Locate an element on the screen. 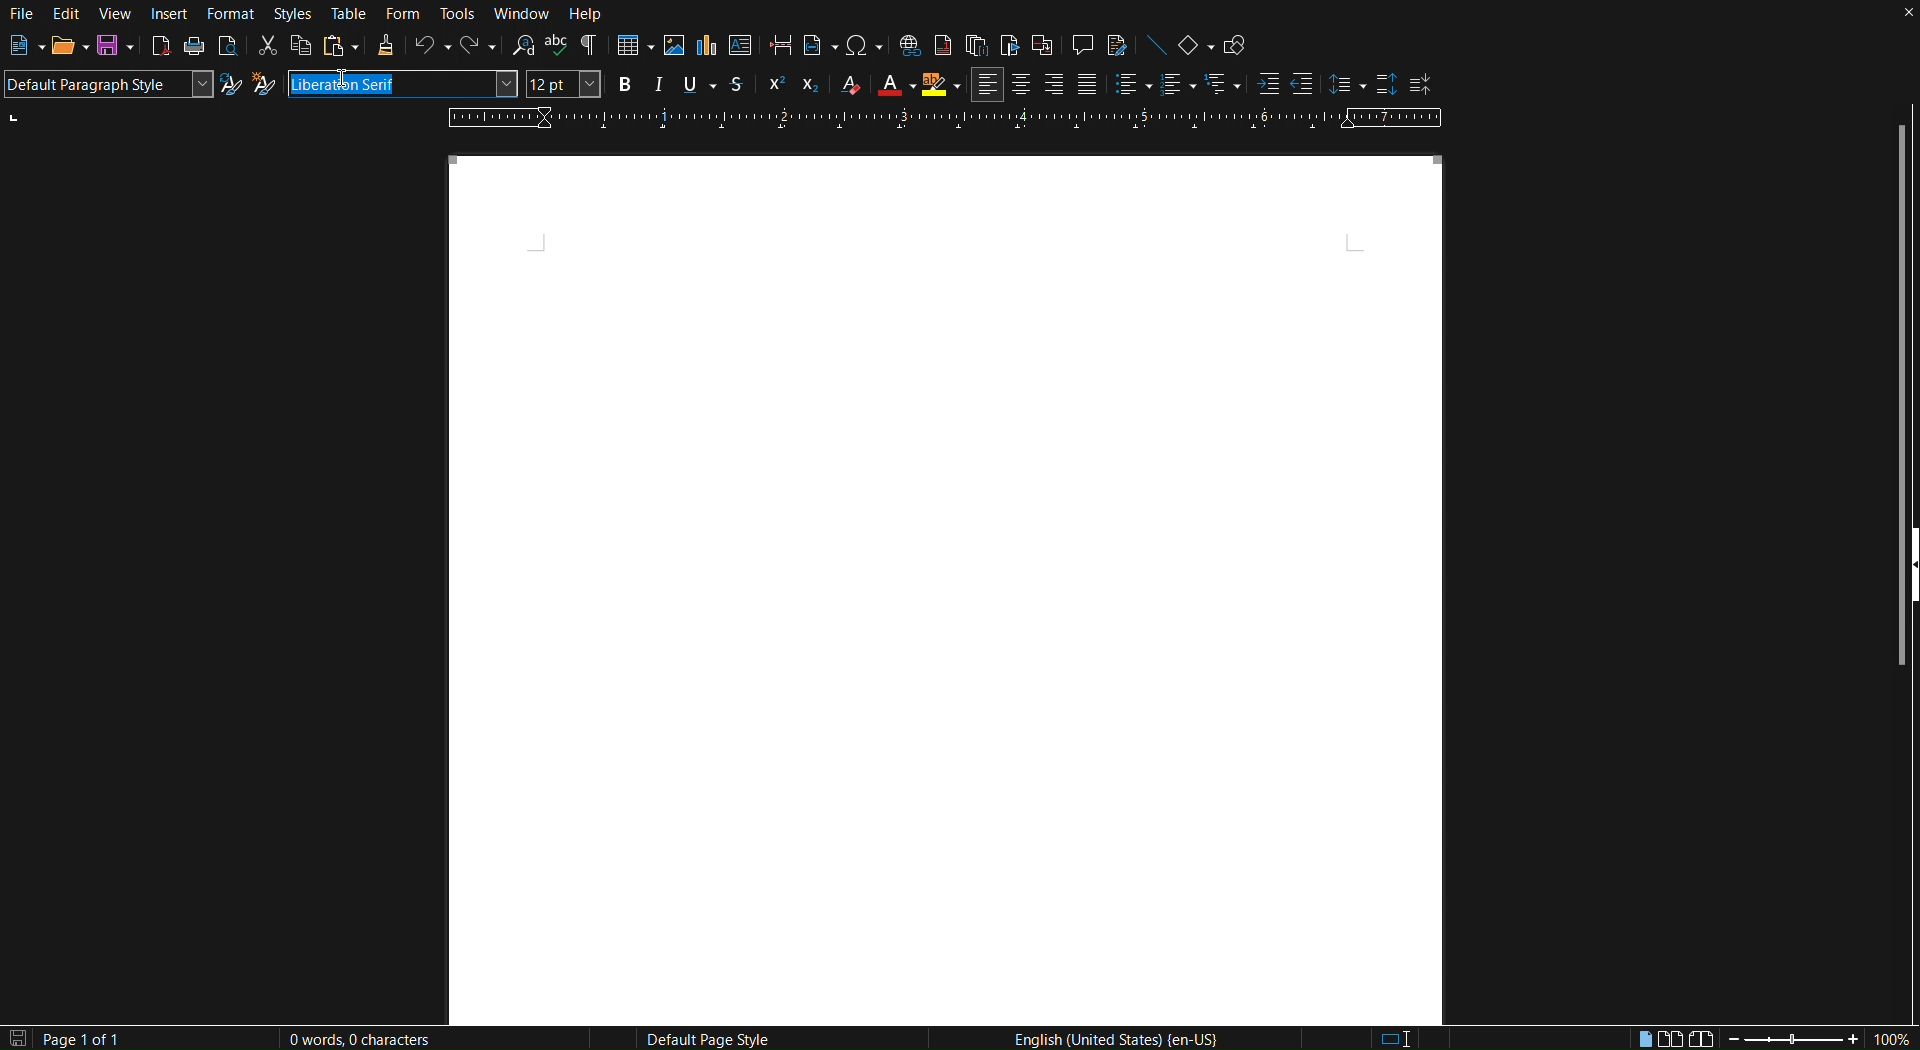 This screenshot has width=1920, height=1050. Zoom out is located at coordinates (1735, 1038).